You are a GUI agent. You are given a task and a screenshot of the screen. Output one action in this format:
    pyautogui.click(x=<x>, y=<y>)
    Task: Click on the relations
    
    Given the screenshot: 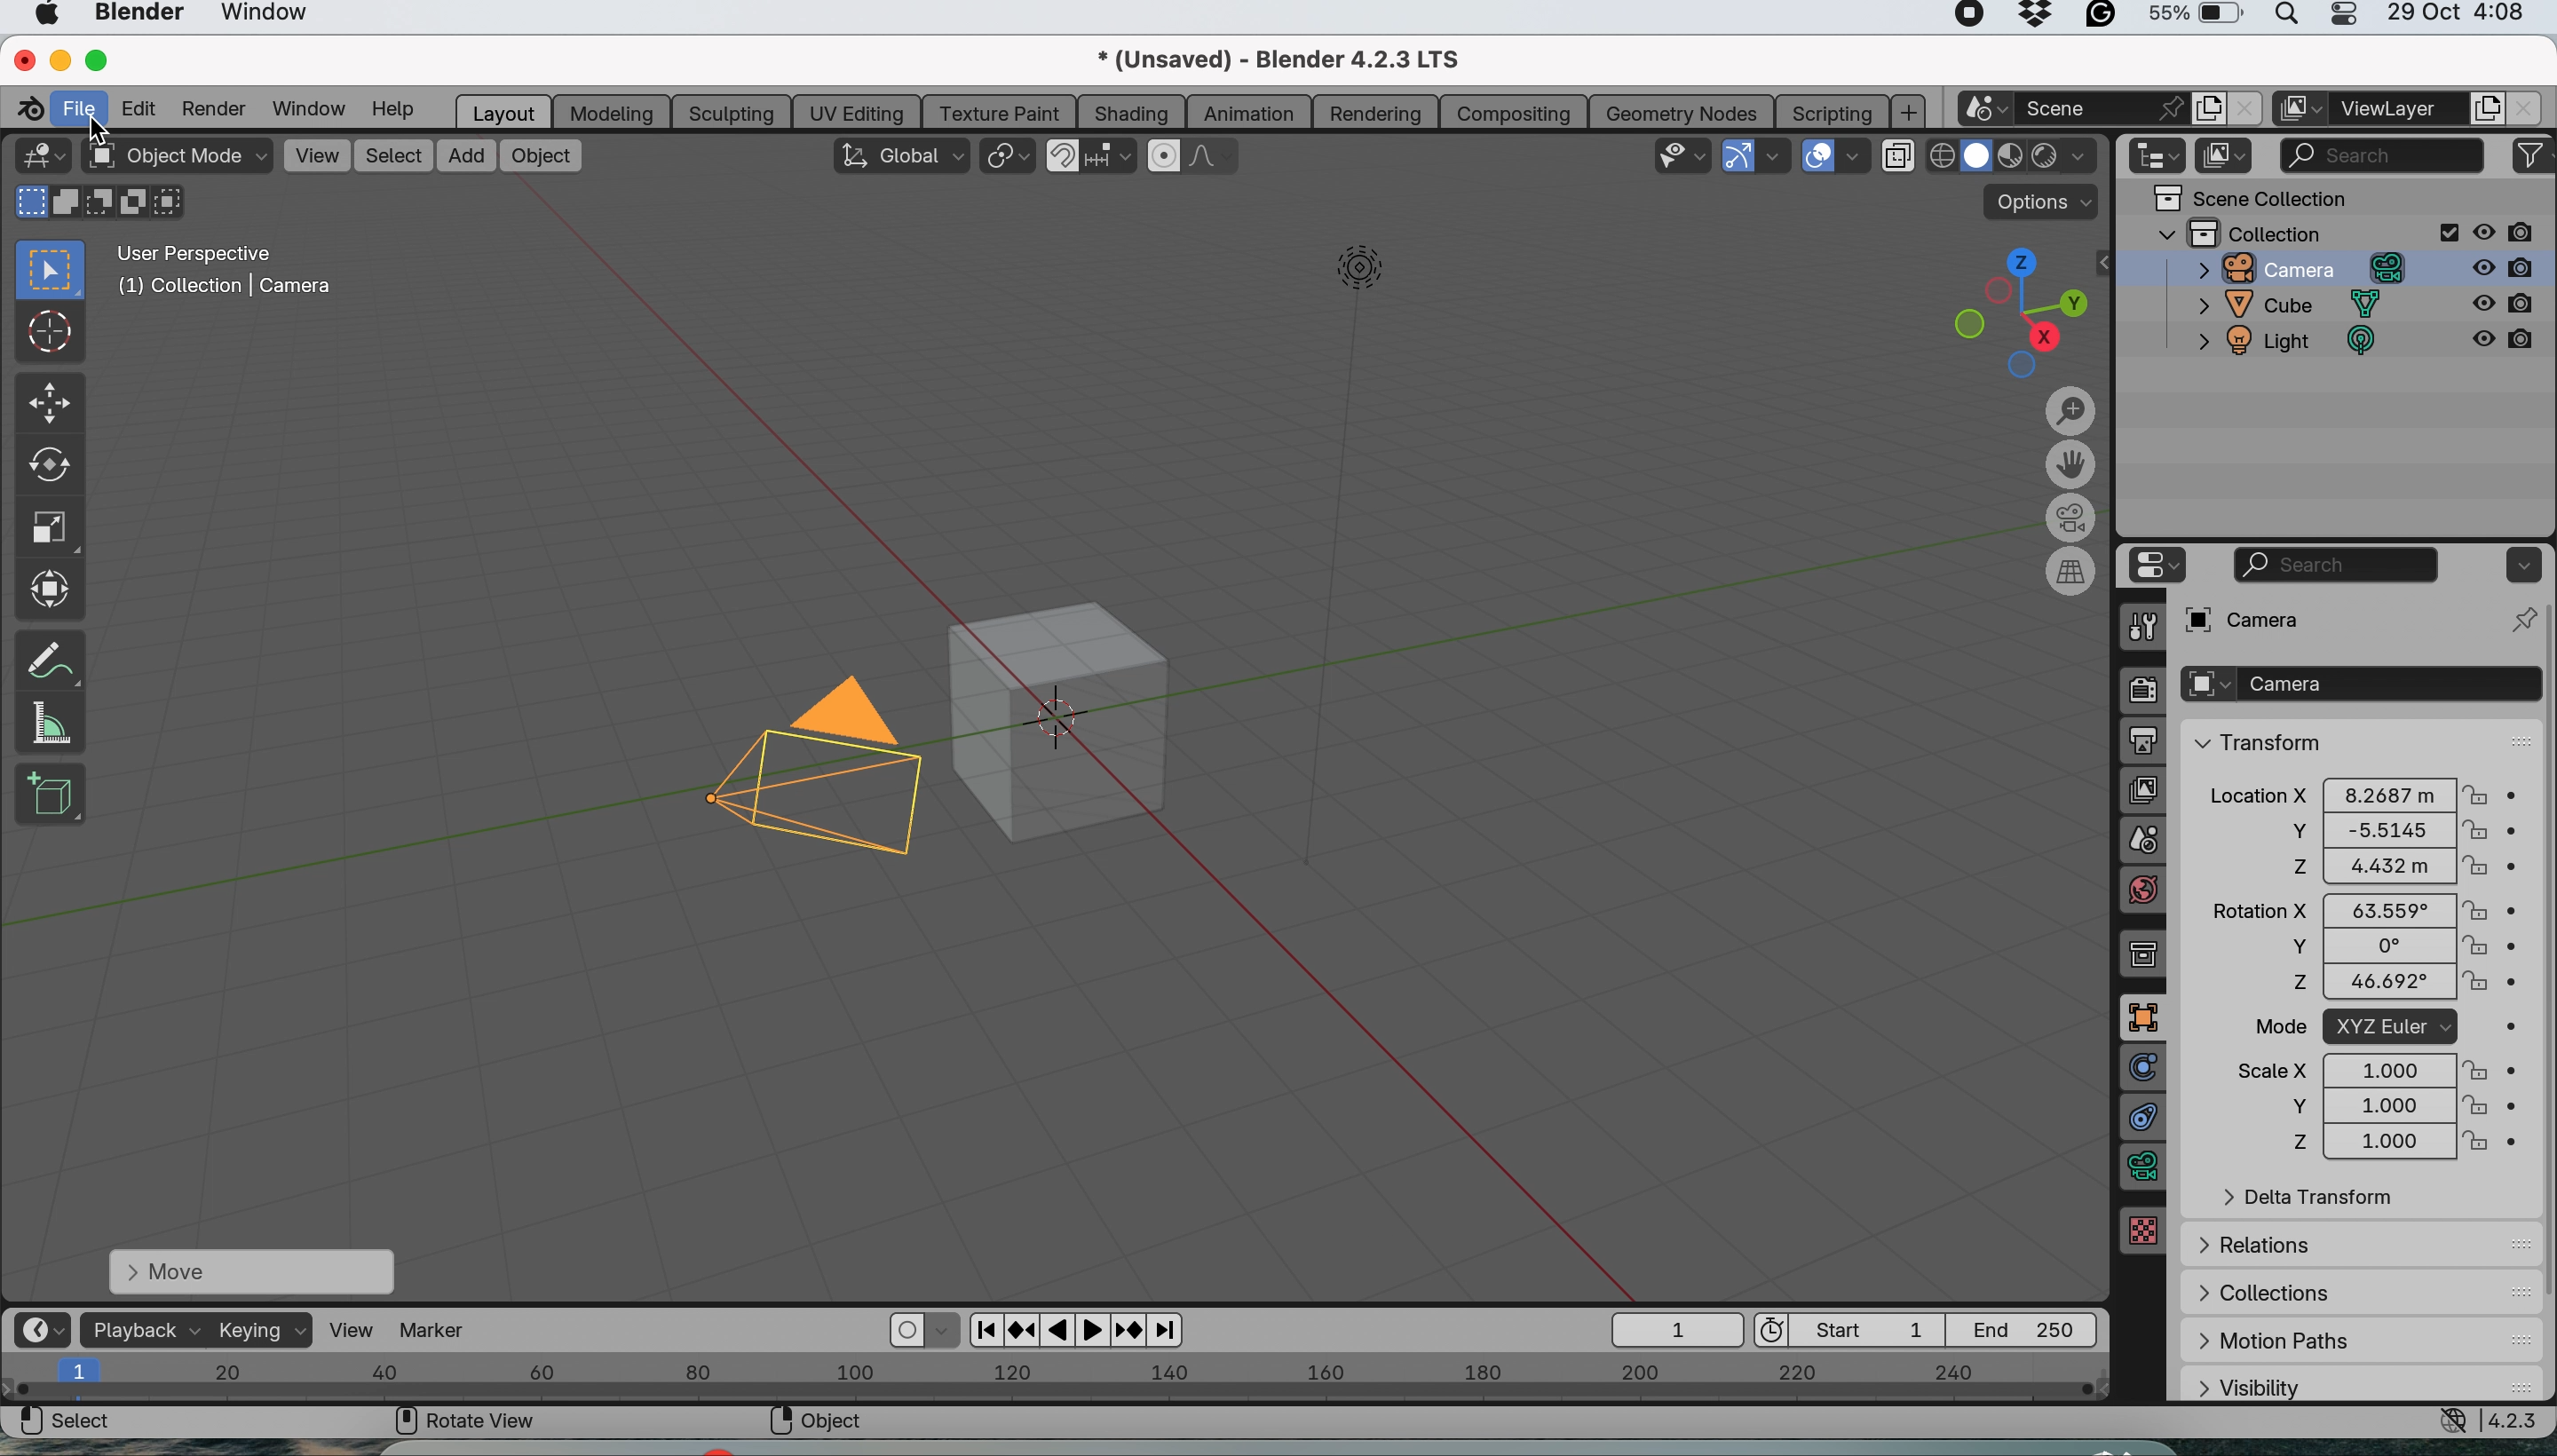 What is the action you would take?
    pyautogui.click(x=2294, y=1242)
    